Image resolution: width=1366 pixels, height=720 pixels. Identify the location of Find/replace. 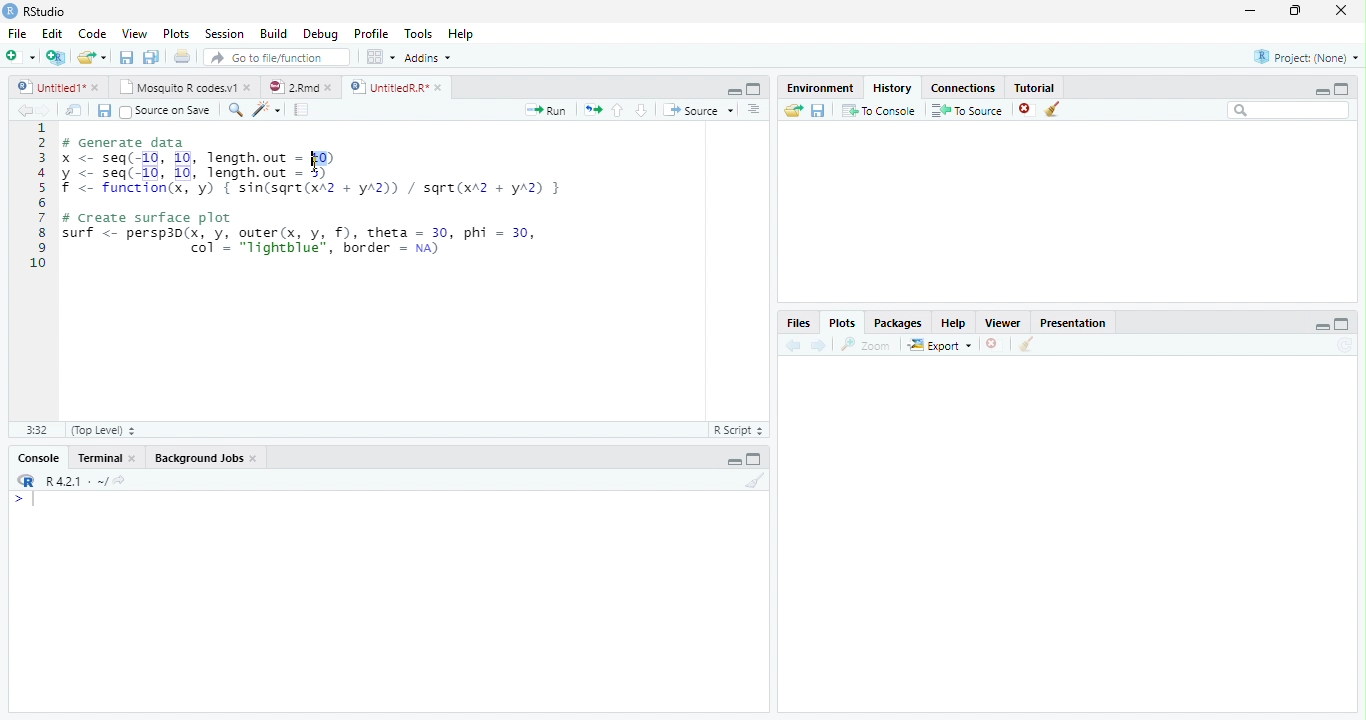
(234, 110).